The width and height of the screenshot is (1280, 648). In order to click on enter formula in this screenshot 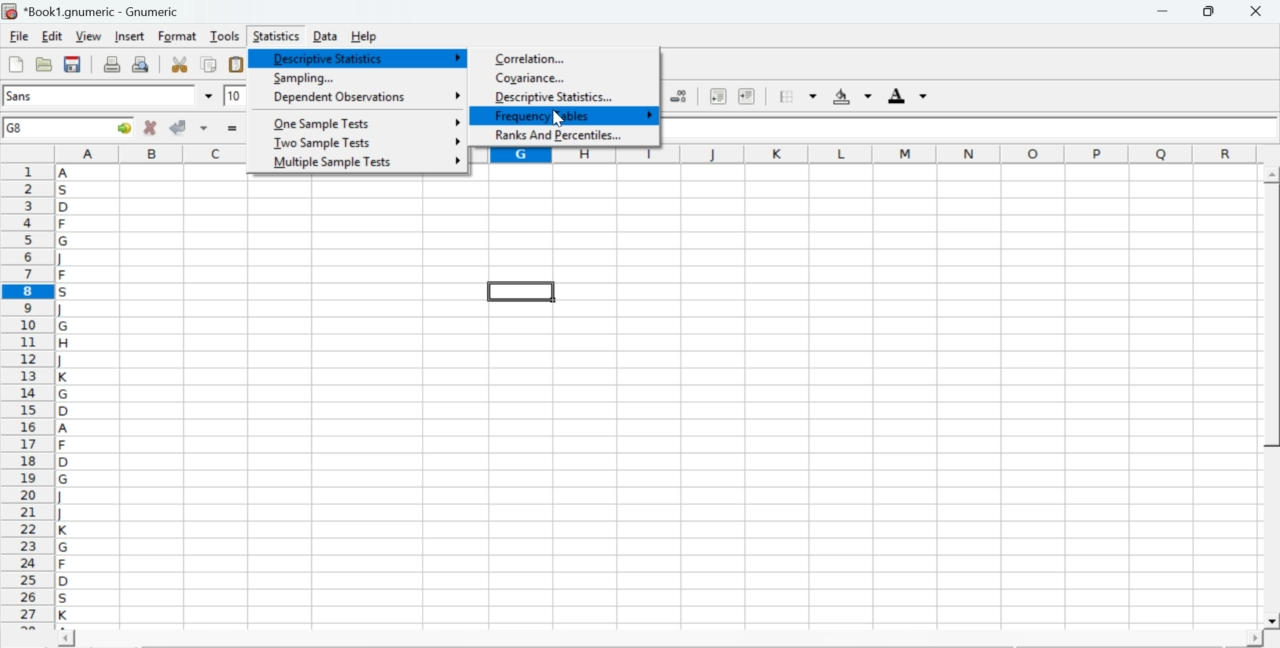, I will do `click(234, 129)`.